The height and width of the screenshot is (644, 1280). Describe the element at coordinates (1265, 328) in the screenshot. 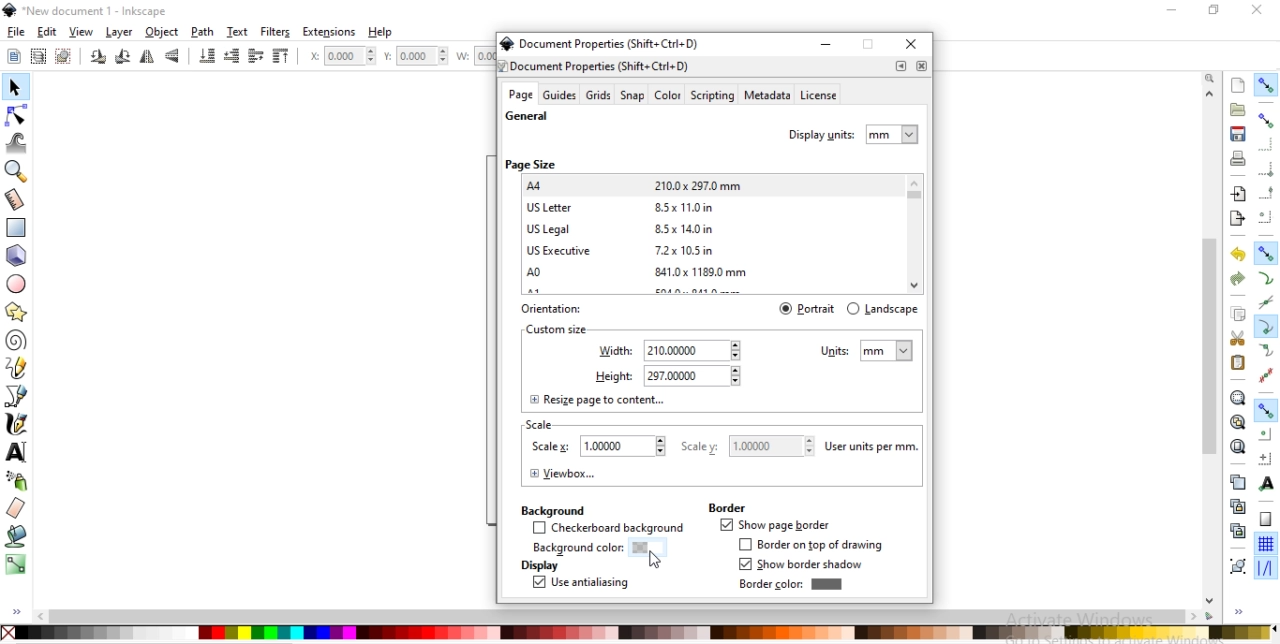

I see `snap cusp nodes` at that location.